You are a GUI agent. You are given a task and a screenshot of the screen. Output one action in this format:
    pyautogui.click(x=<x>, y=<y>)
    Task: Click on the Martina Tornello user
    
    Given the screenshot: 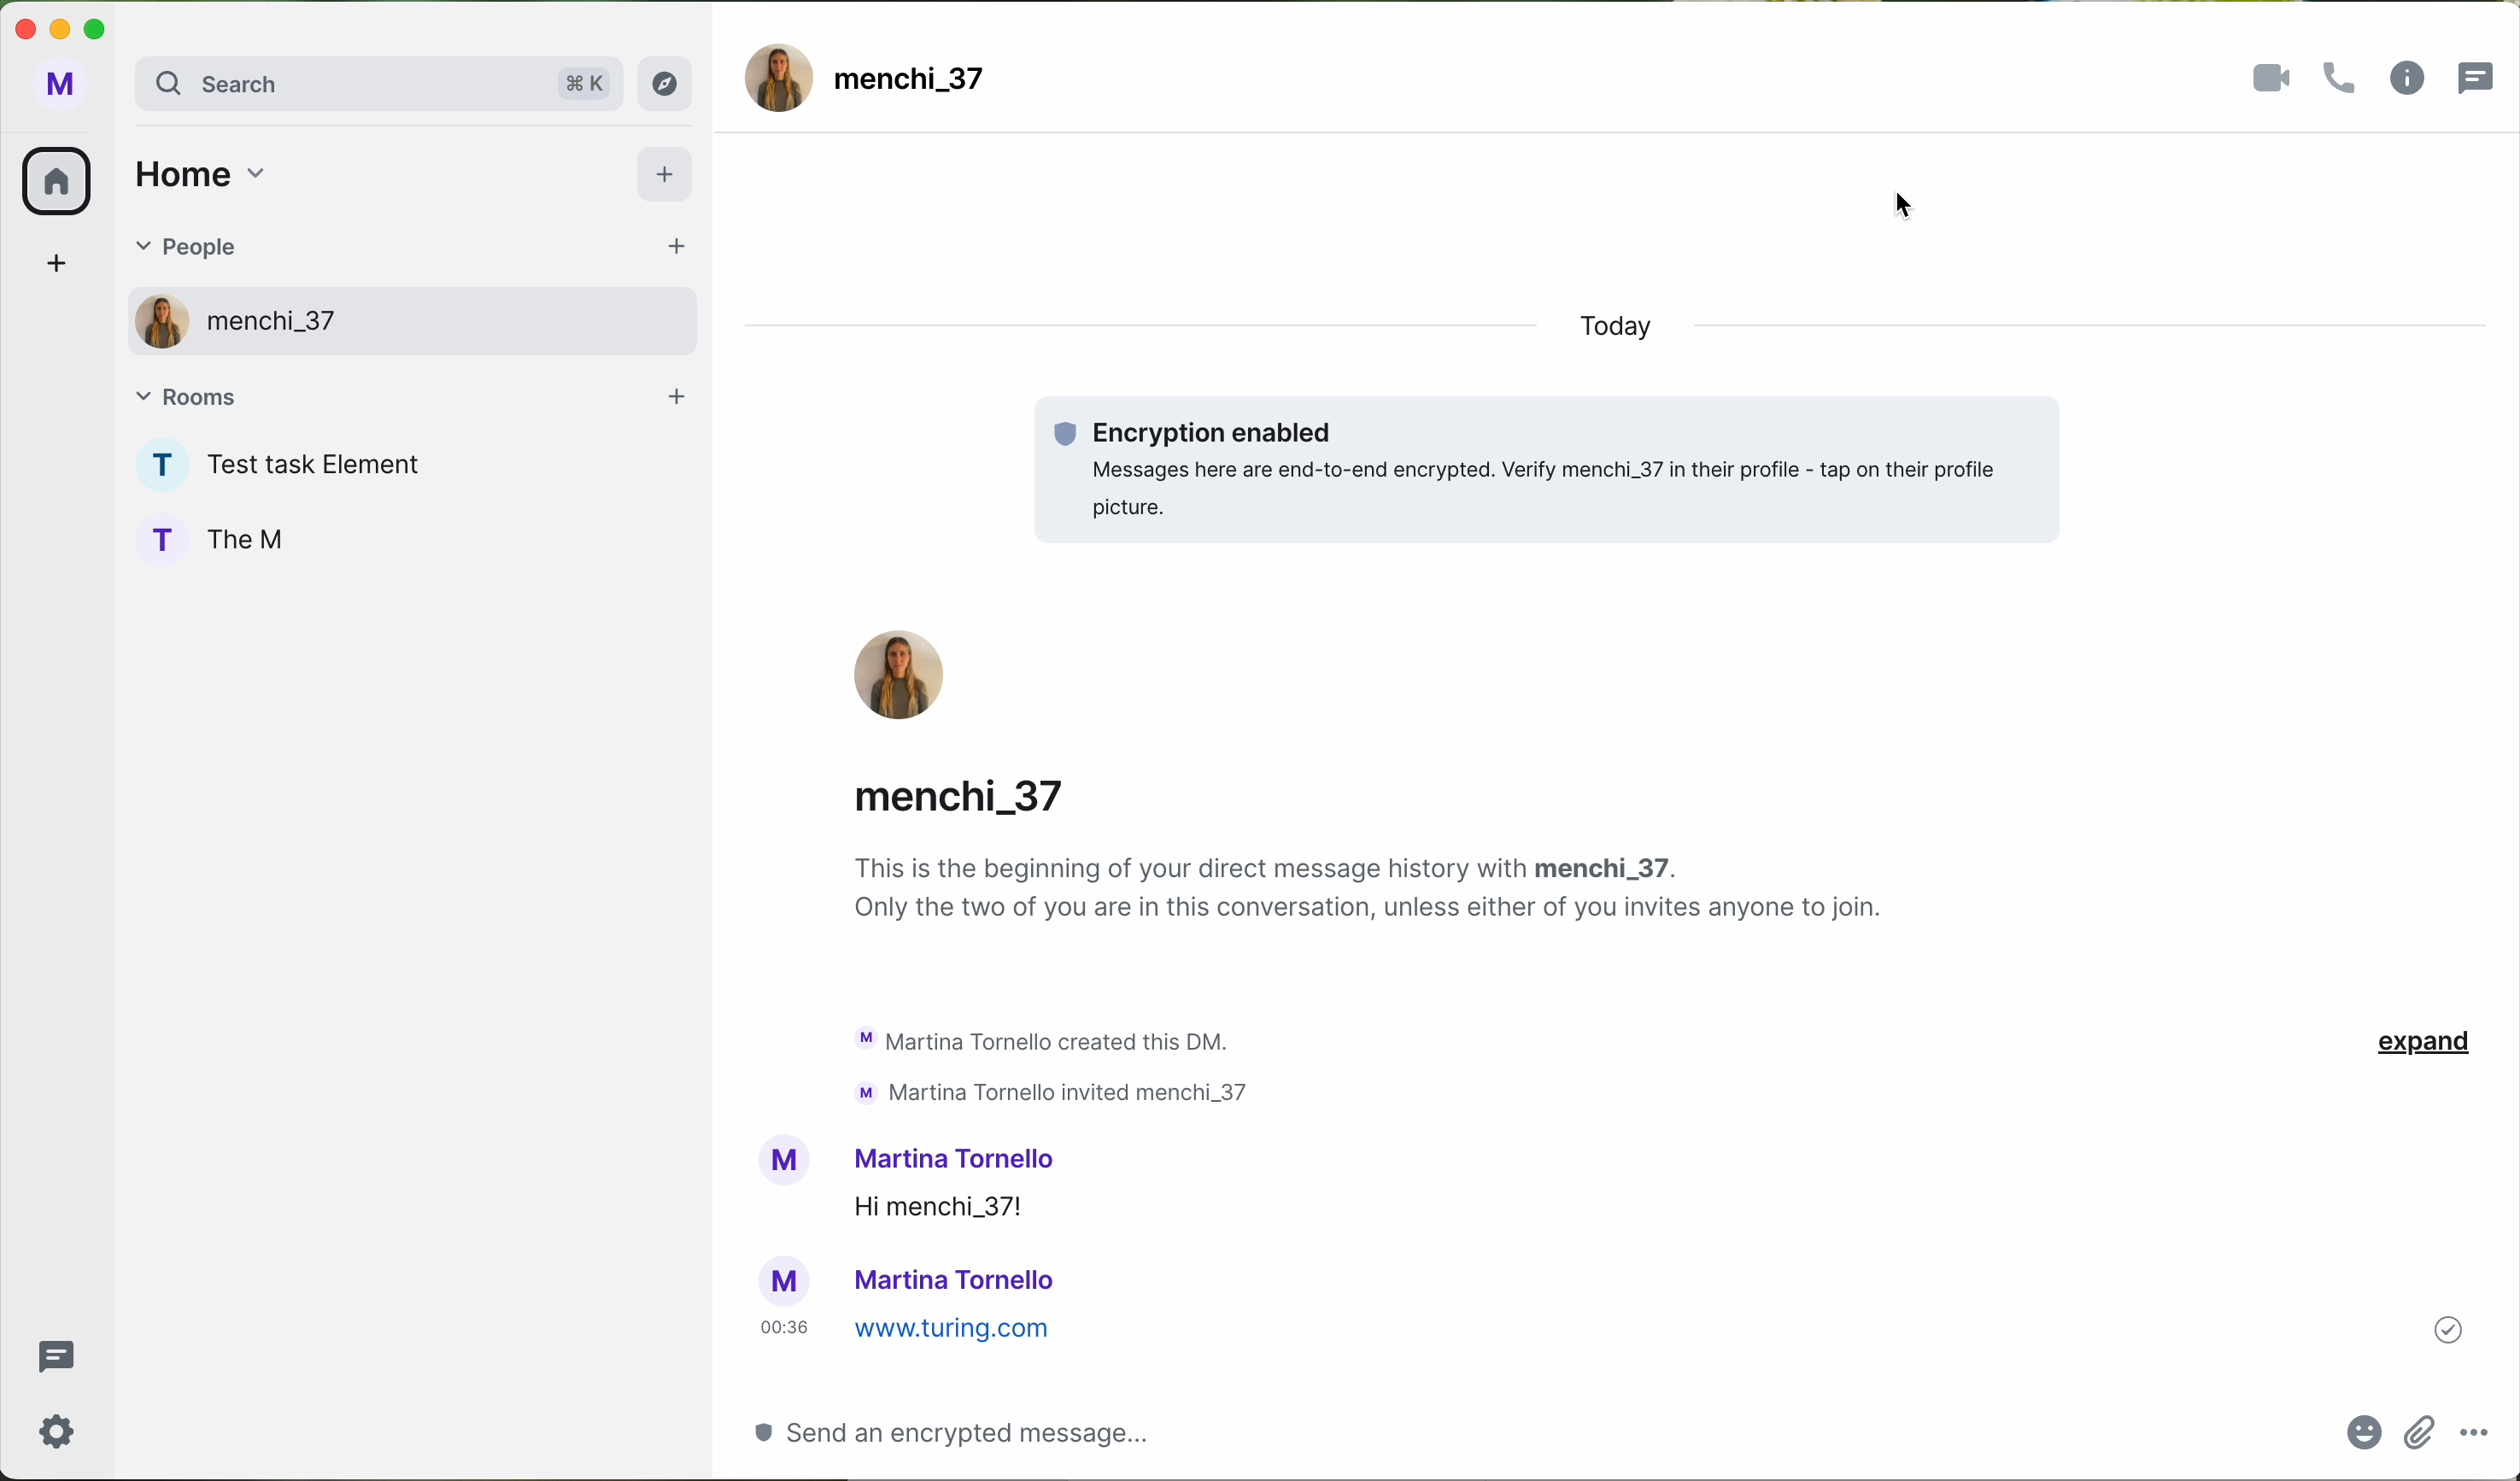 What is the action you would take?
    pyautogui.click(x=965, y=1279)
    